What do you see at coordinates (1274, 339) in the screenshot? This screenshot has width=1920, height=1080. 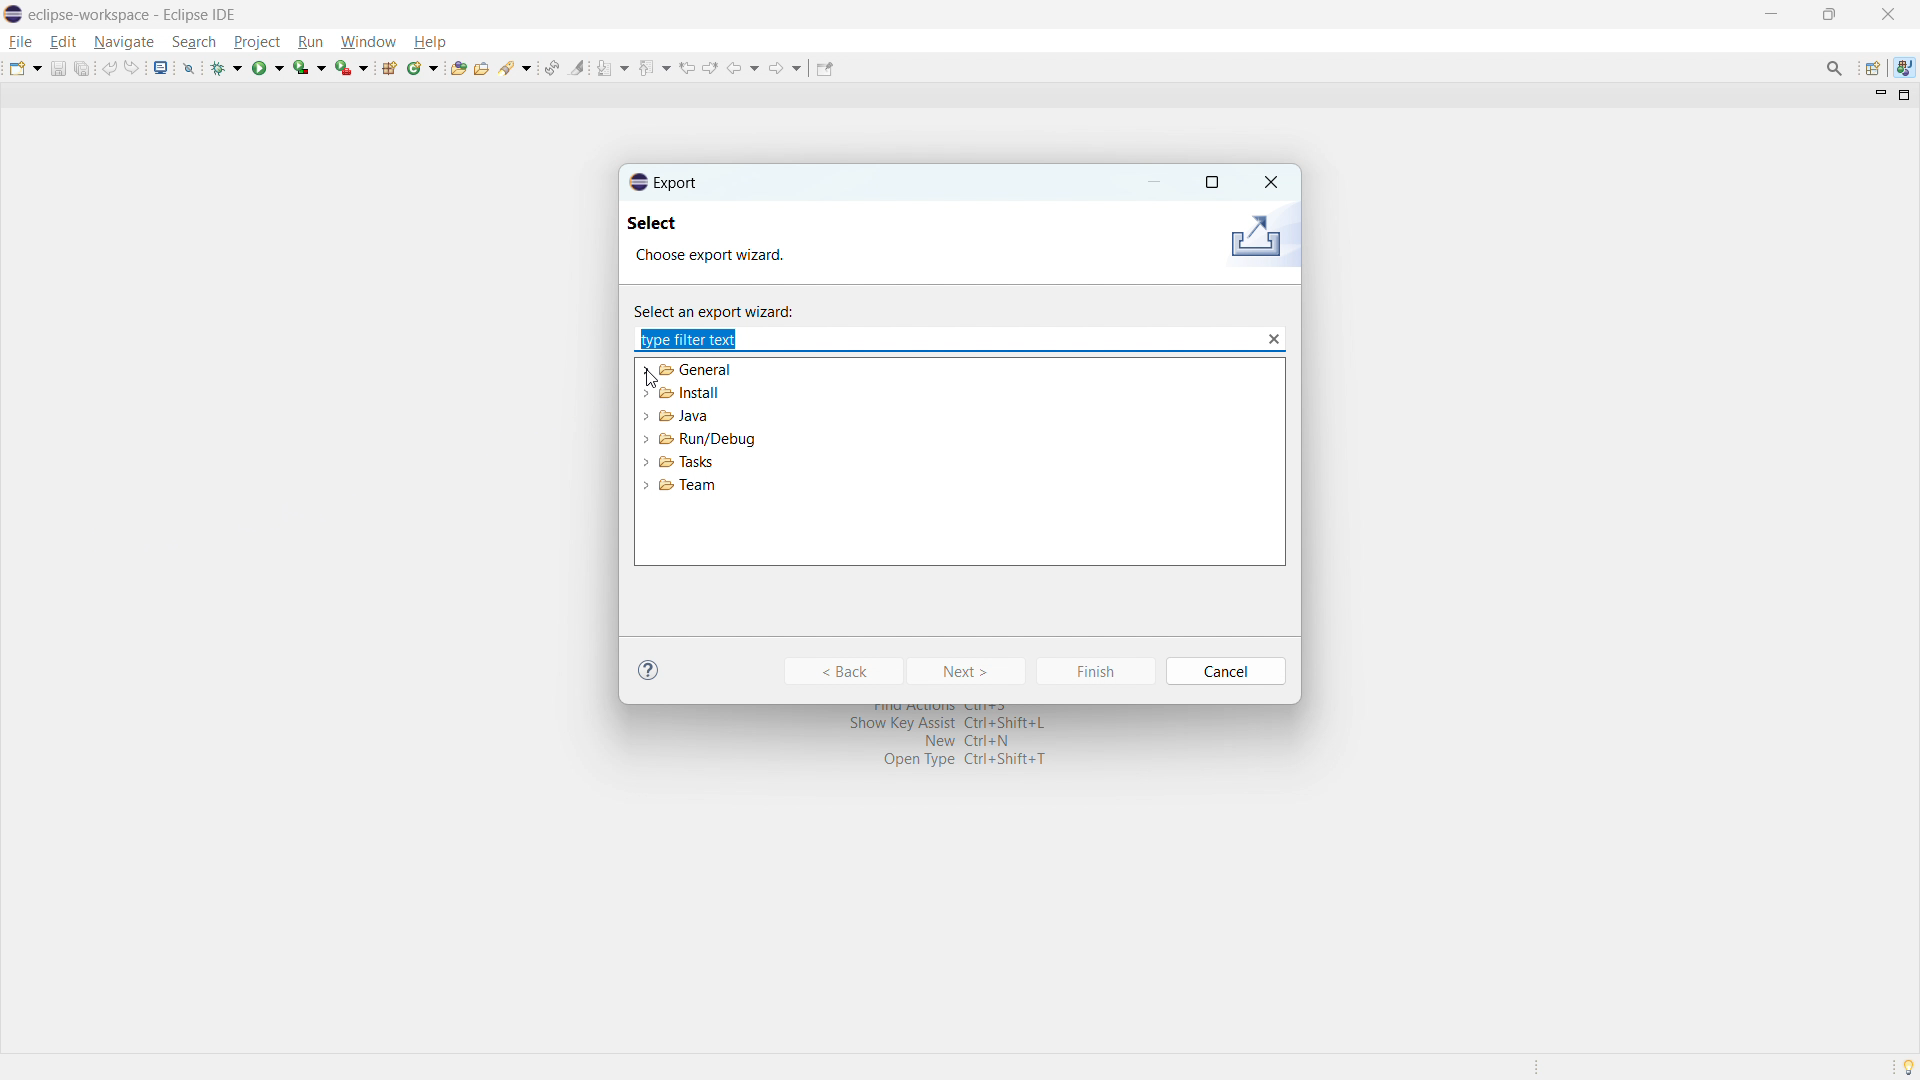 I see `close` at bounding box center [1274, 339].